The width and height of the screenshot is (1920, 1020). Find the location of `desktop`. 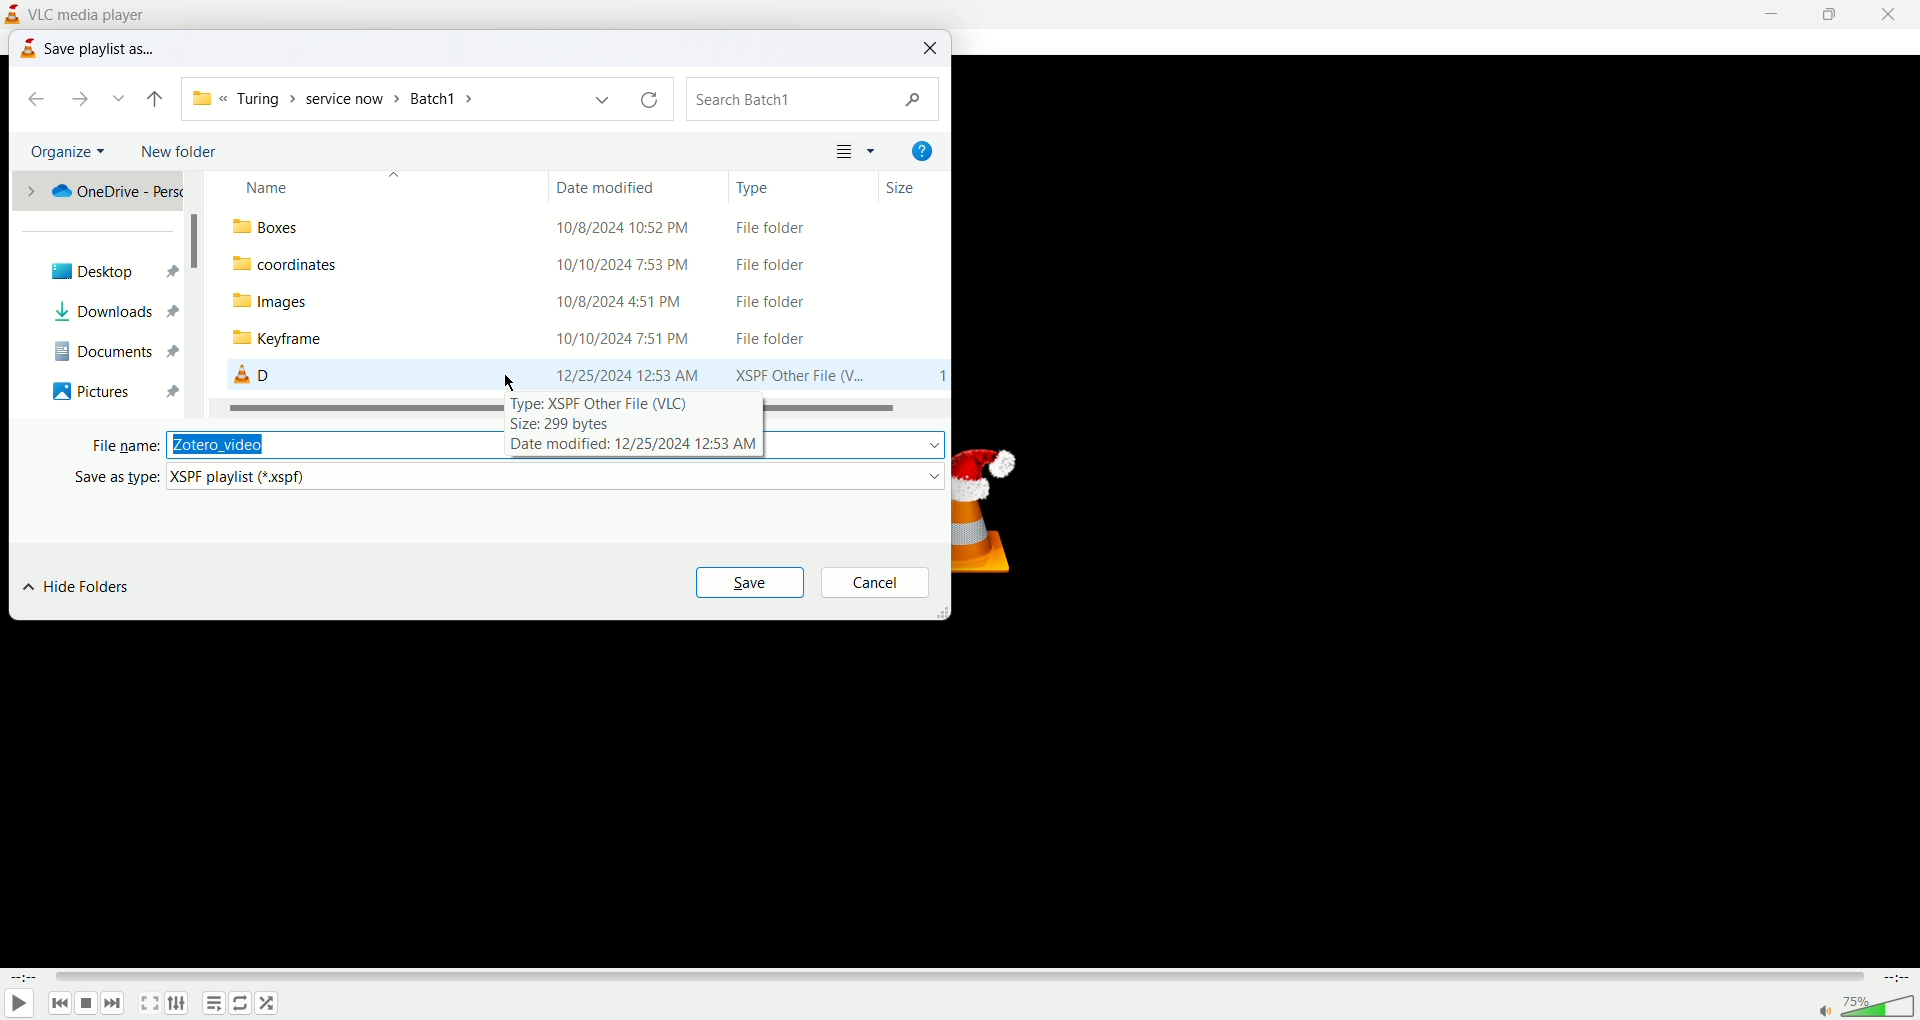

desktop is located at coordinates (102, 272).